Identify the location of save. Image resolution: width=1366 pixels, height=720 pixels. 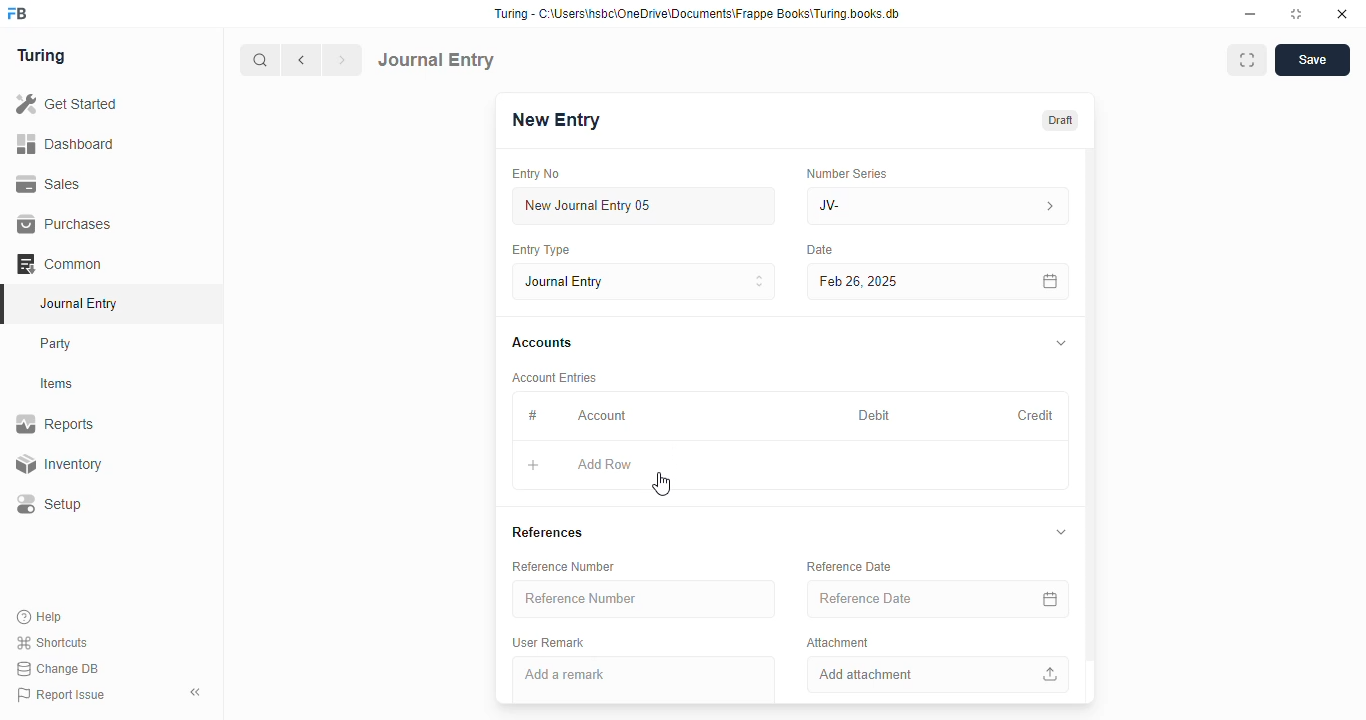
(1312, 60).